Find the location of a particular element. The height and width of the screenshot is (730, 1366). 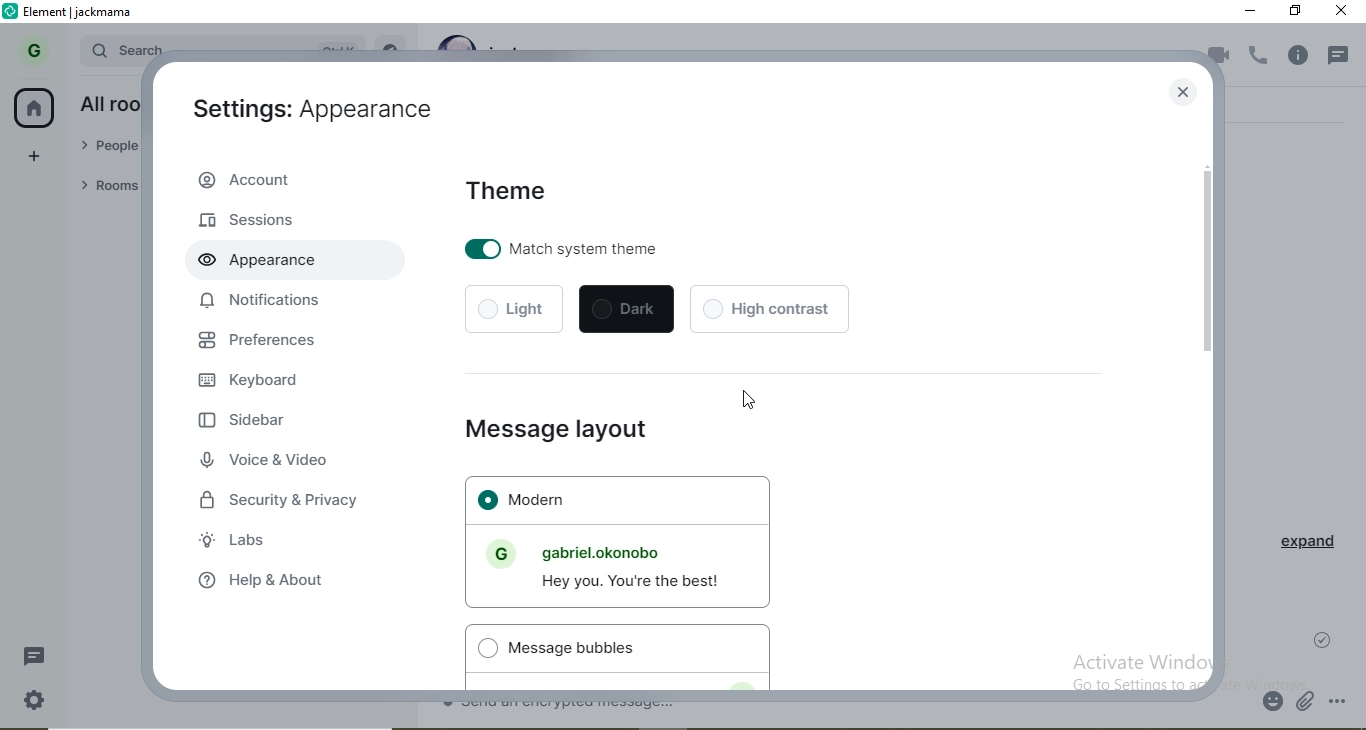

dark is located at coordinates (625, 309).